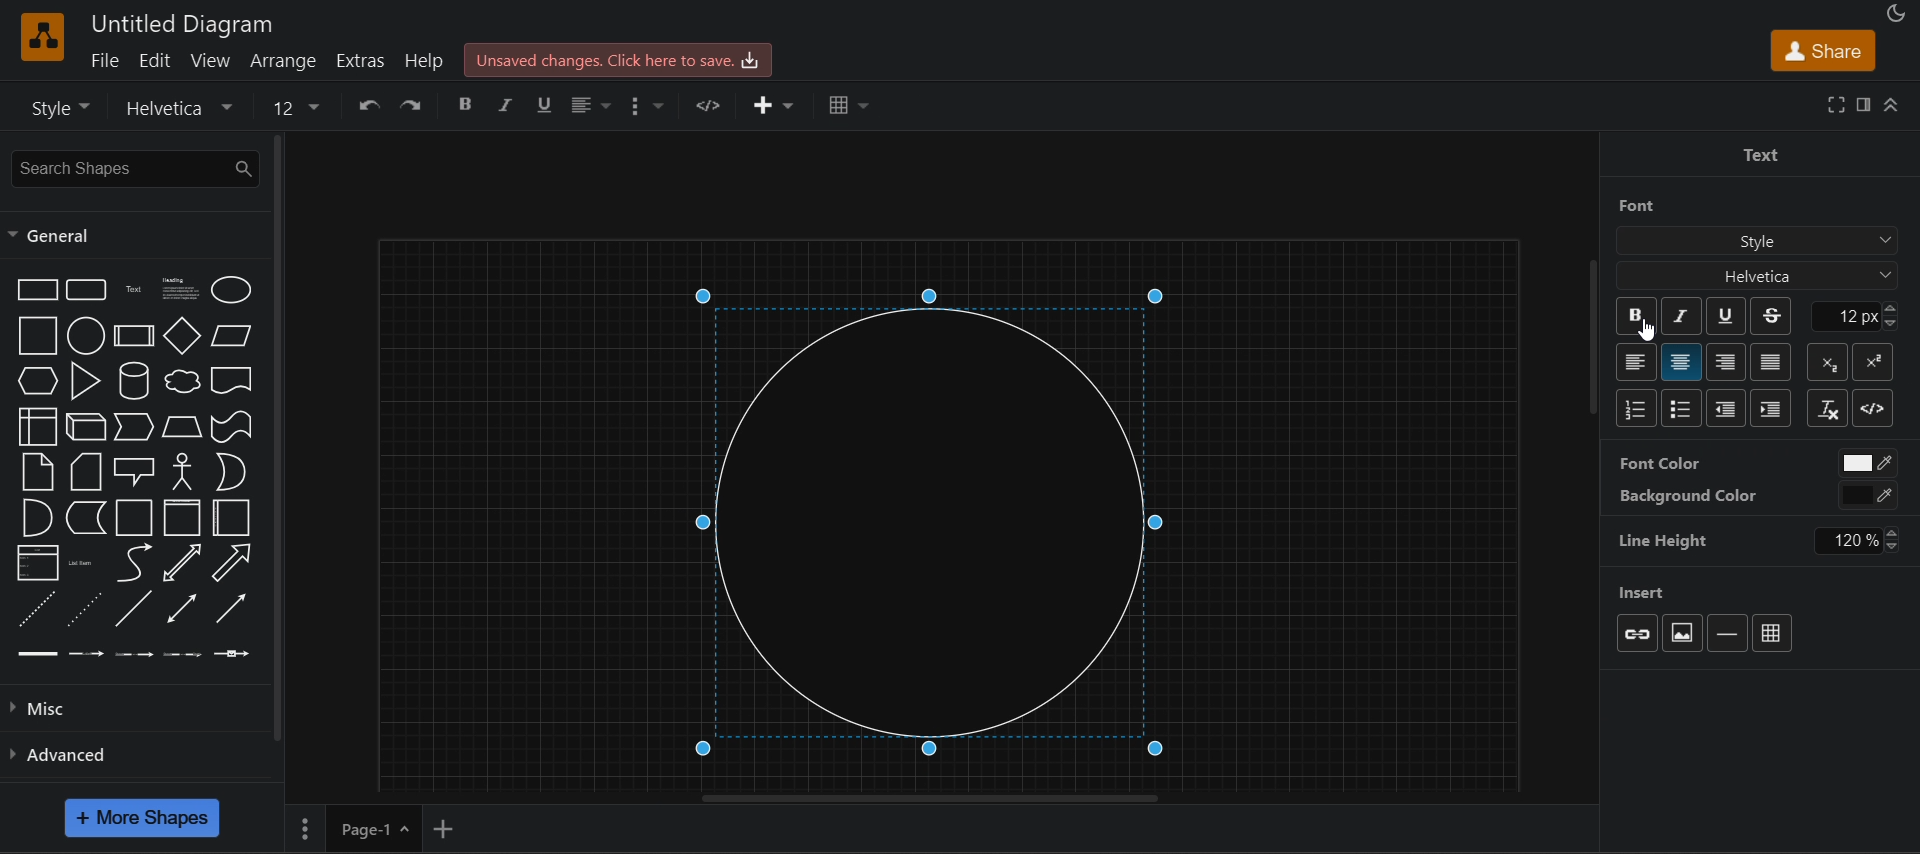 The image size is (1920, 854). Describe the element at coordinates (1683, 408) in the screenshot. I see `bultted list` at that location.